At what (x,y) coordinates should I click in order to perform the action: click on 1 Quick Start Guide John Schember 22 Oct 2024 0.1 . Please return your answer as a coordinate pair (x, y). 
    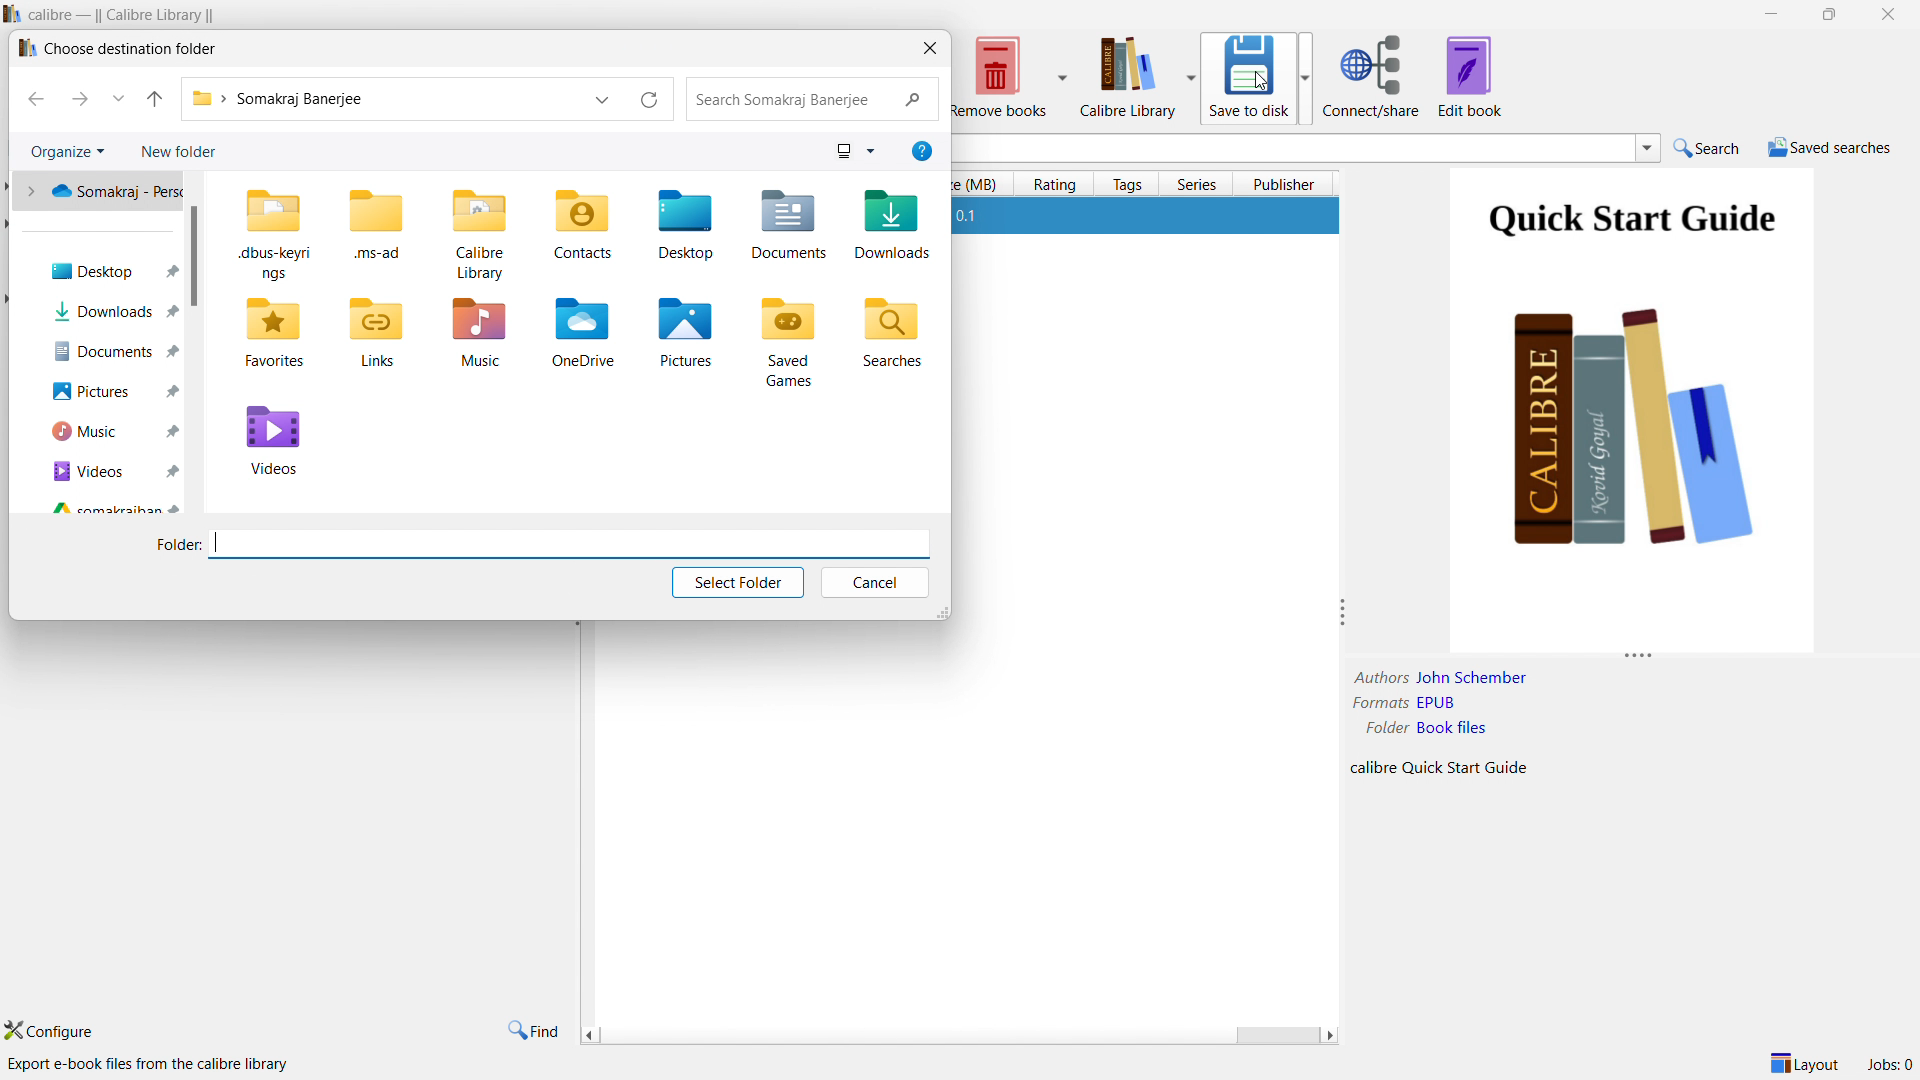
    Looking at the image, I should click on (1145, 216).